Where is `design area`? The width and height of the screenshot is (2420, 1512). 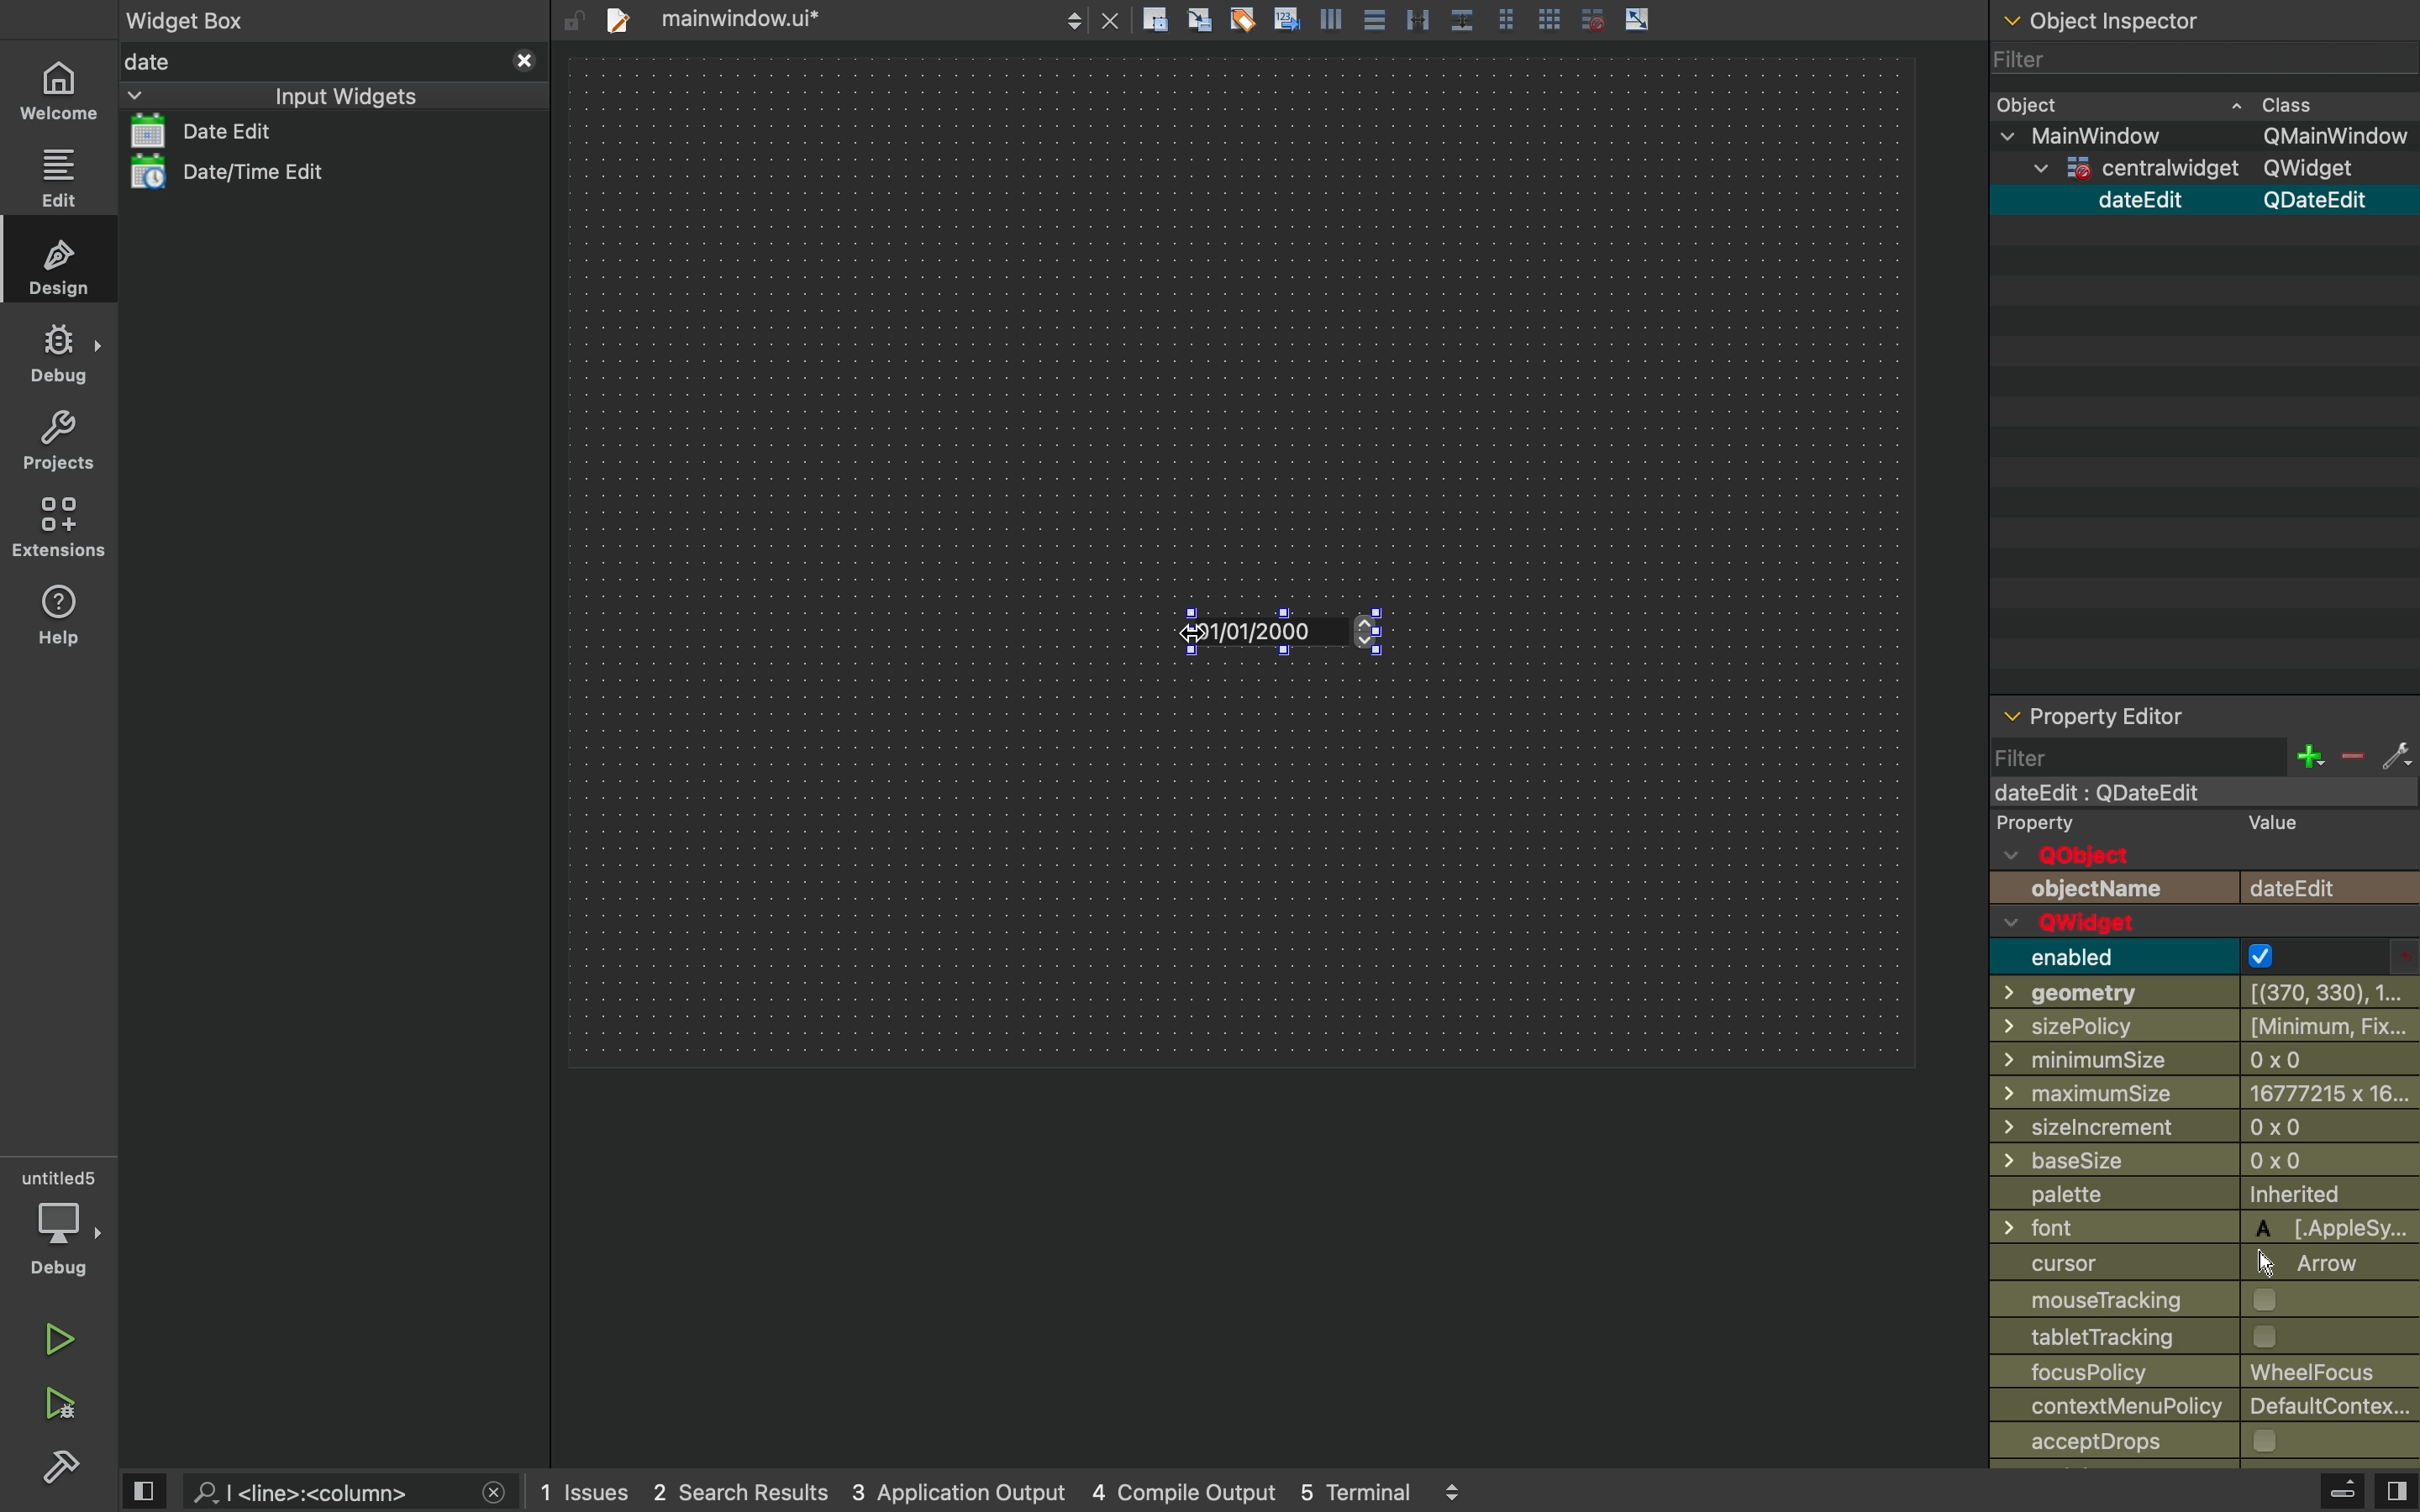
design area is located at coordinates (1240, 560).